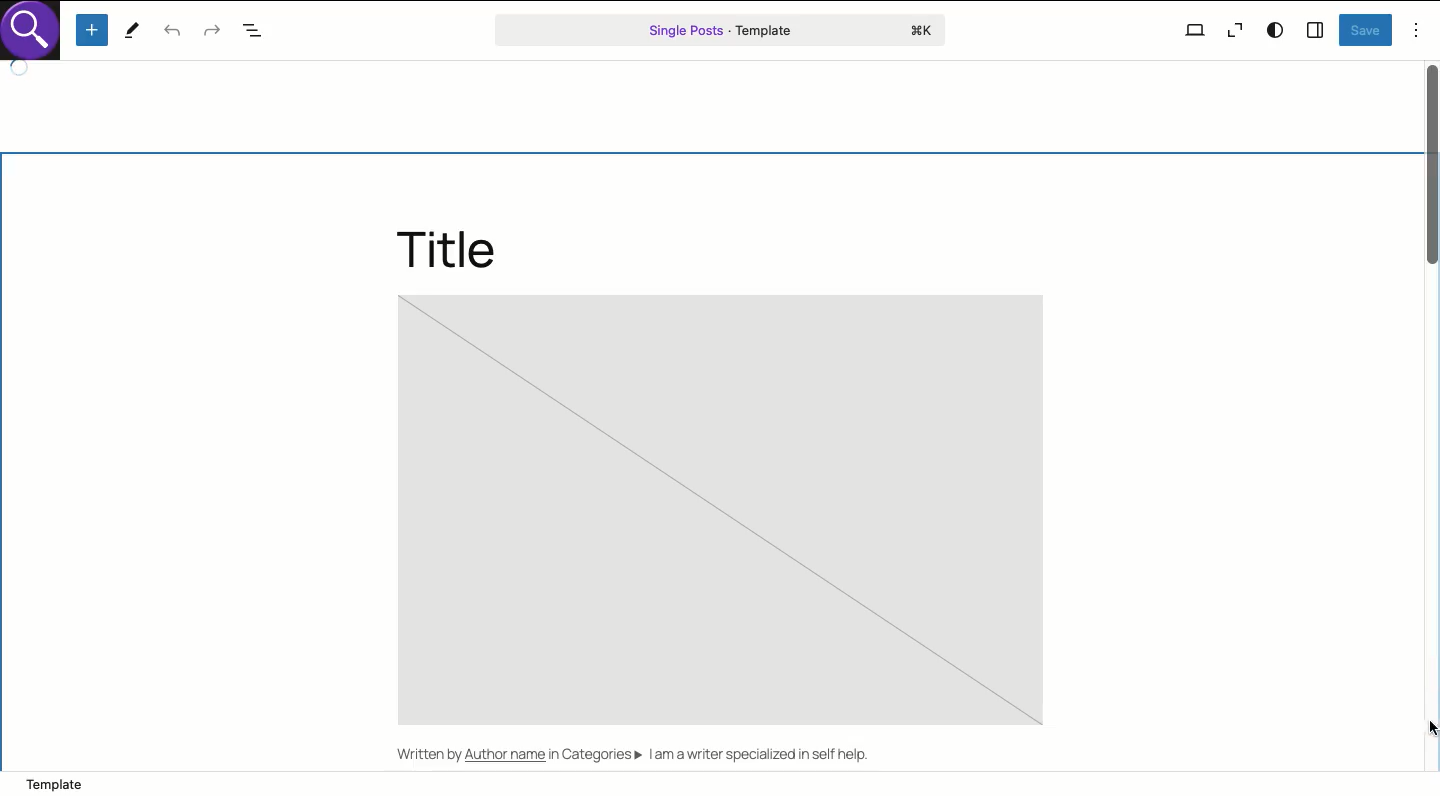 The image size is (1440, 796). I want to click on template, so click(114, 783).